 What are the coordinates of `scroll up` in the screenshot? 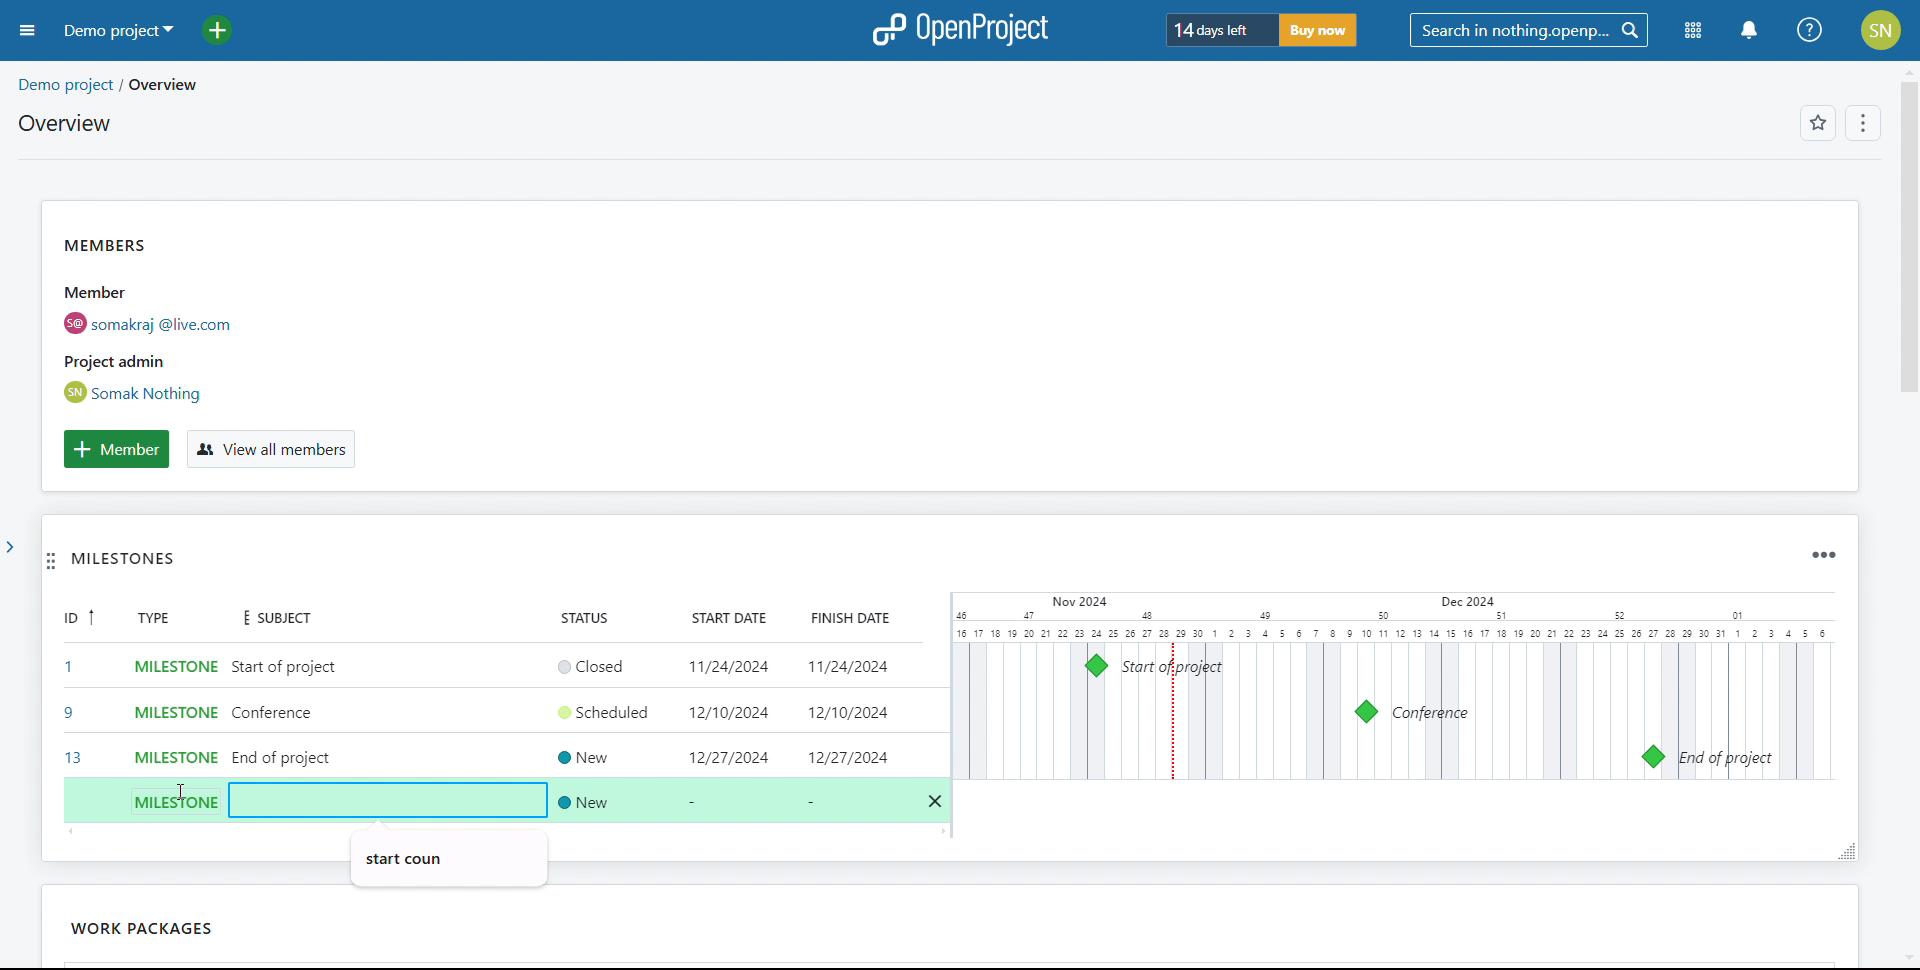 It's located at (1907, 70).